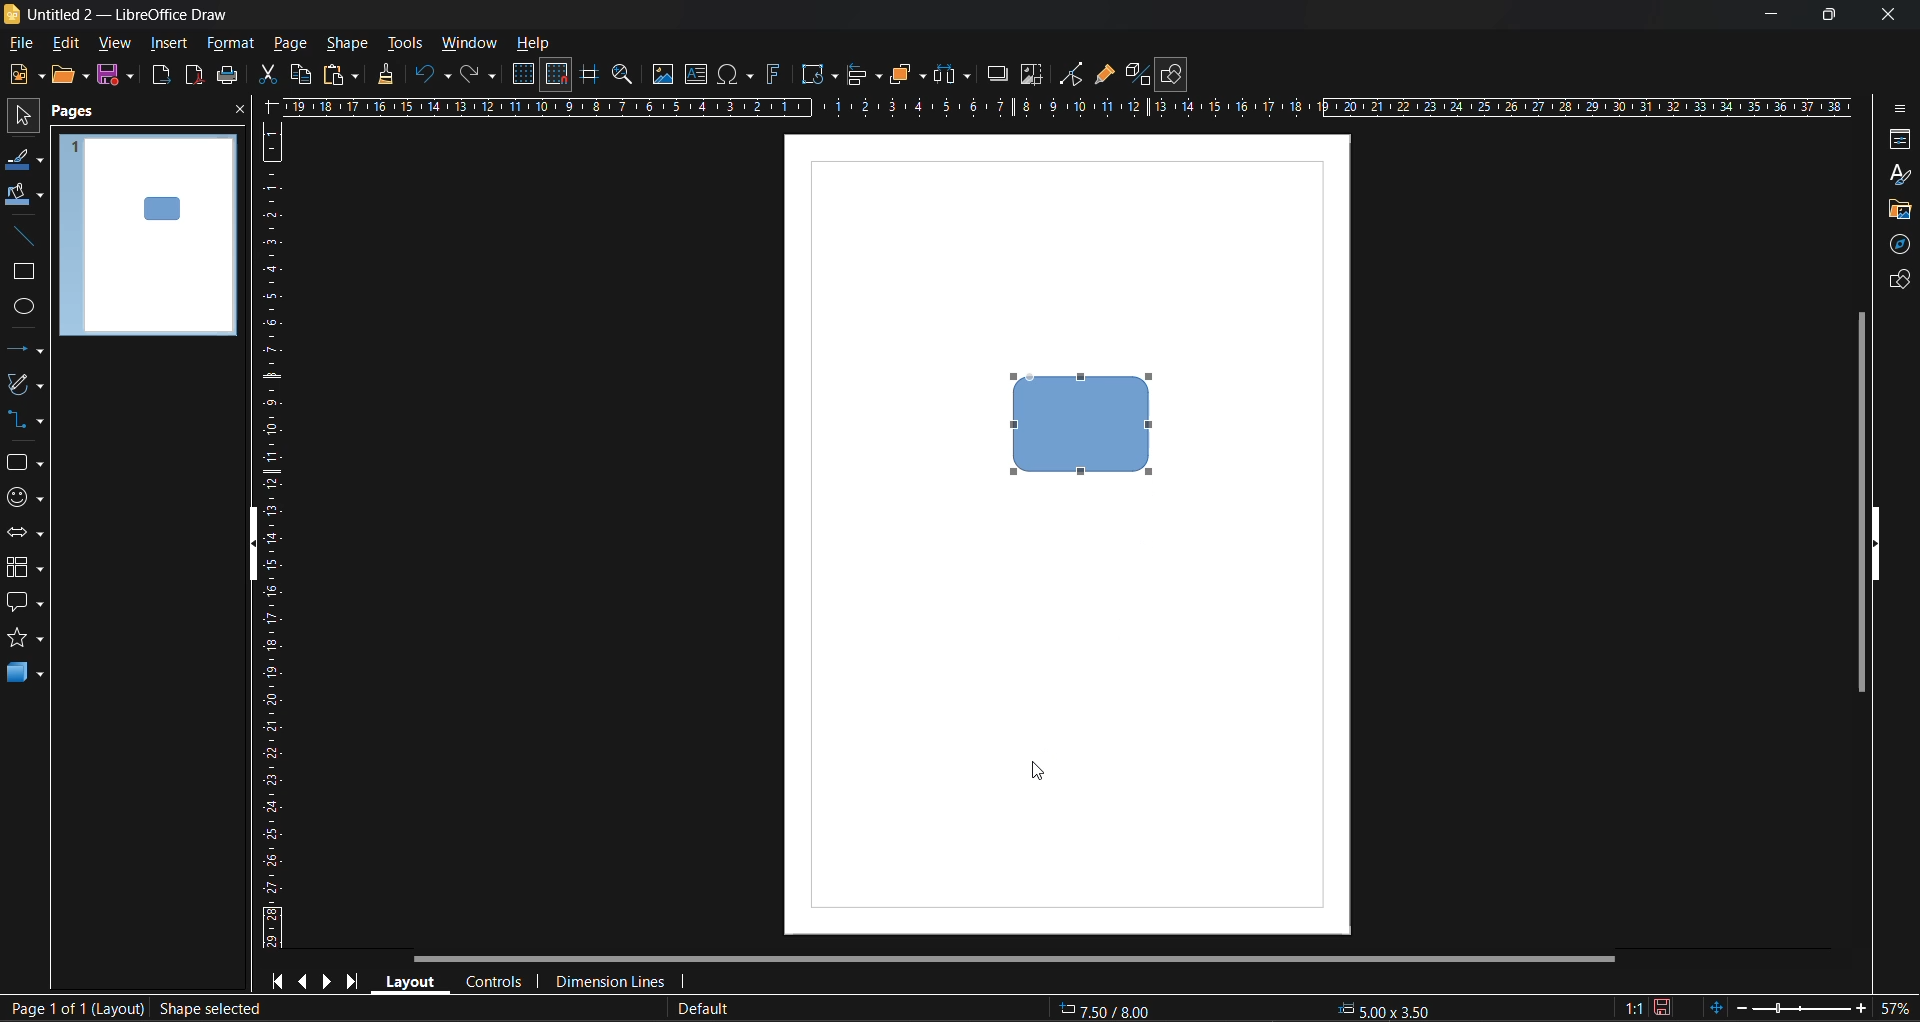 This screenshot has height=1022, width=1920. I want to click on 3d shapes, so click(25, 672).